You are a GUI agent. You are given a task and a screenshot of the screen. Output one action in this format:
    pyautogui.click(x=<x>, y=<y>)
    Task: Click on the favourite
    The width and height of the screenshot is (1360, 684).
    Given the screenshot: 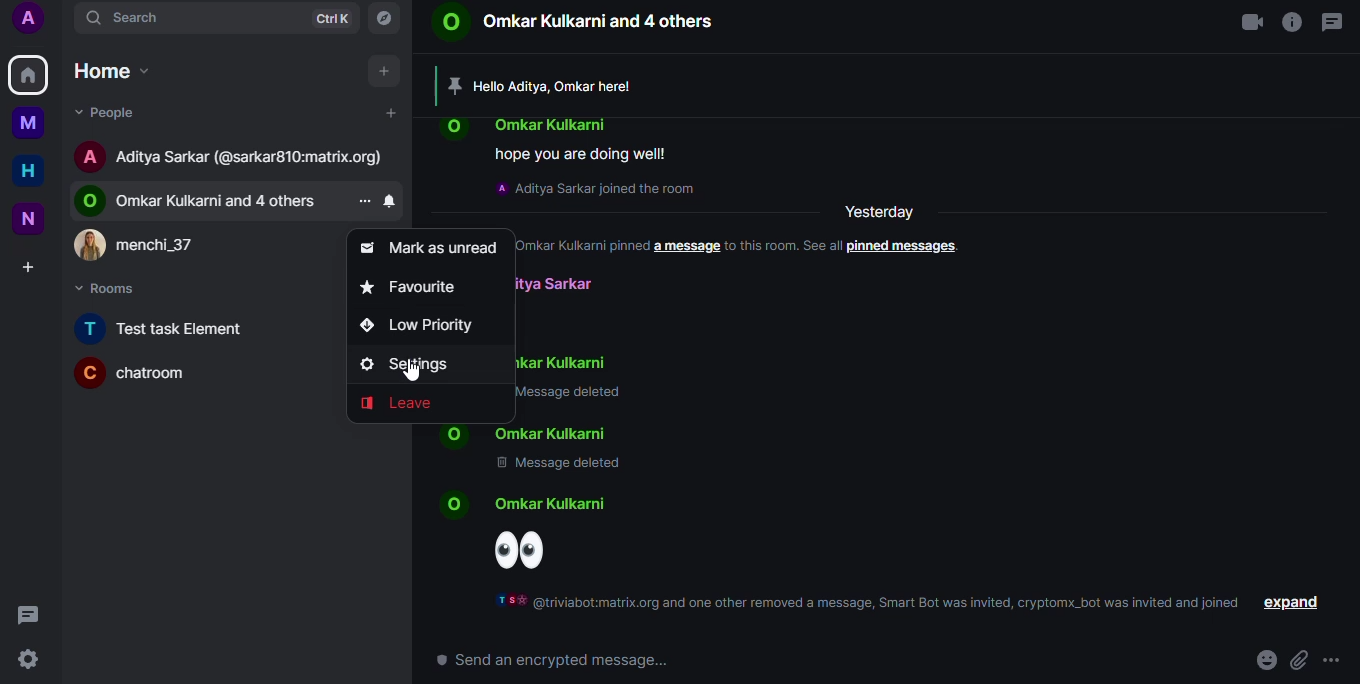 What is the action you would take?
    pyautogui.click(x=415, y=287)
    